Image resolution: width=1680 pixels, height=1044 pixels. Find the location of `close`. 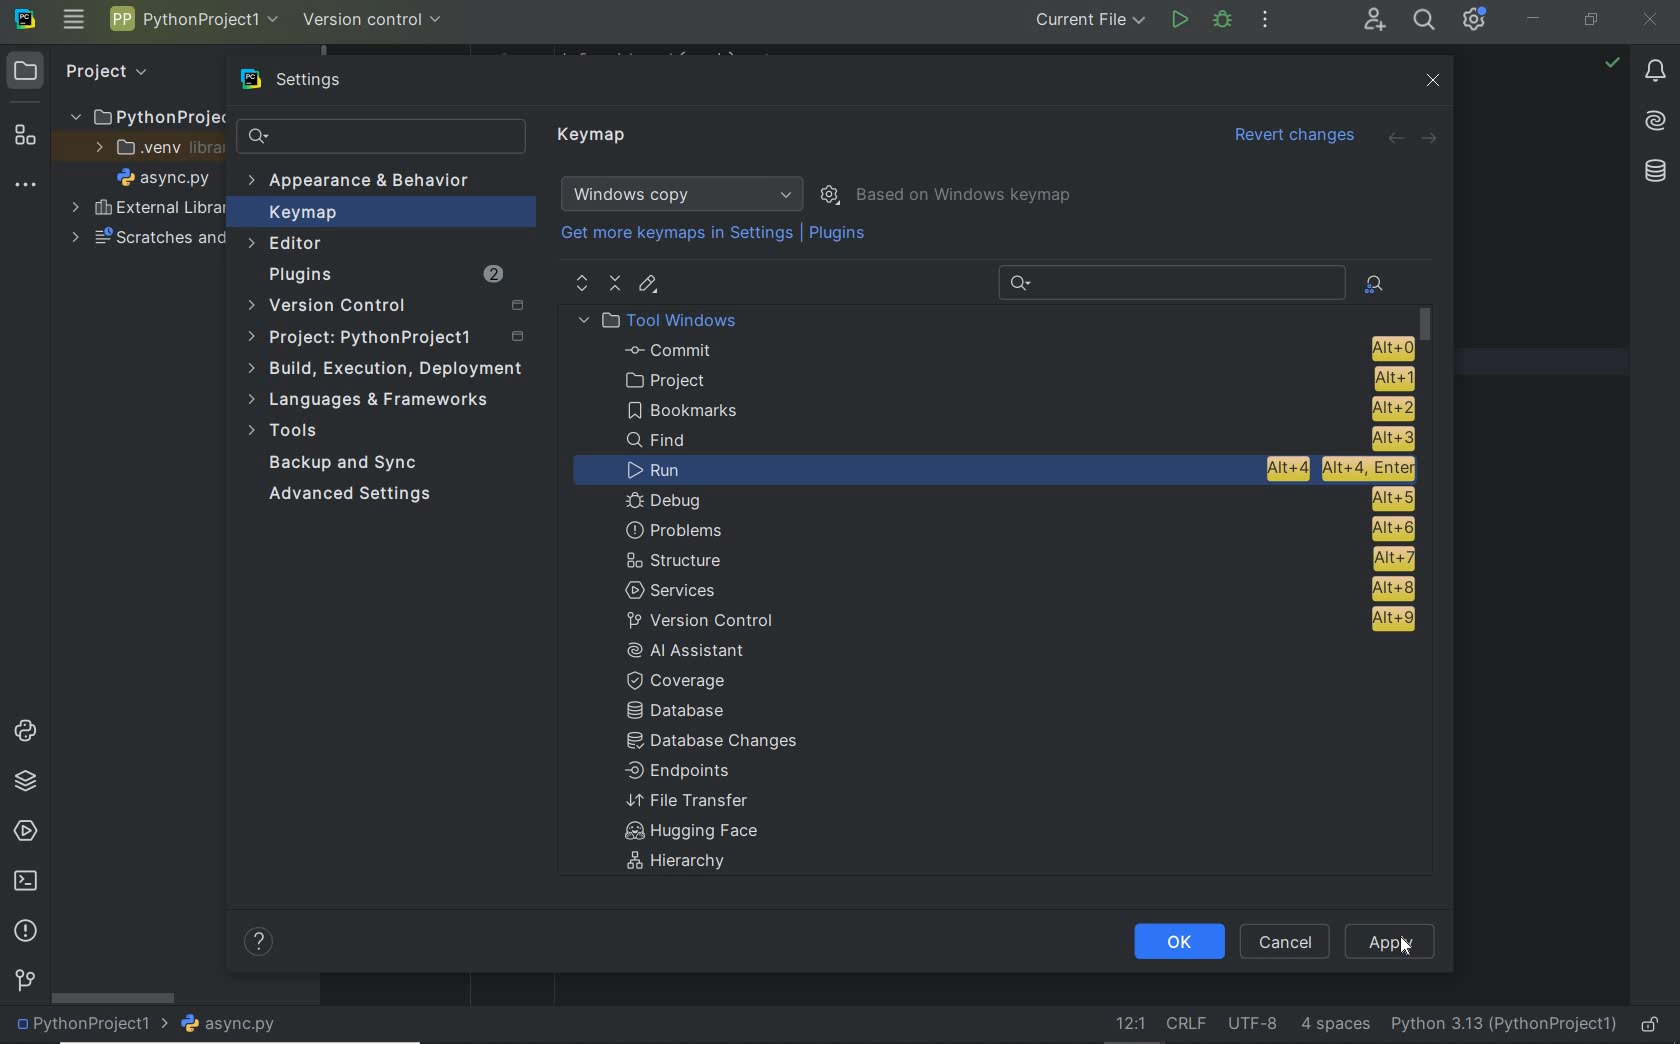

close is located at coordinates (1431, 80).